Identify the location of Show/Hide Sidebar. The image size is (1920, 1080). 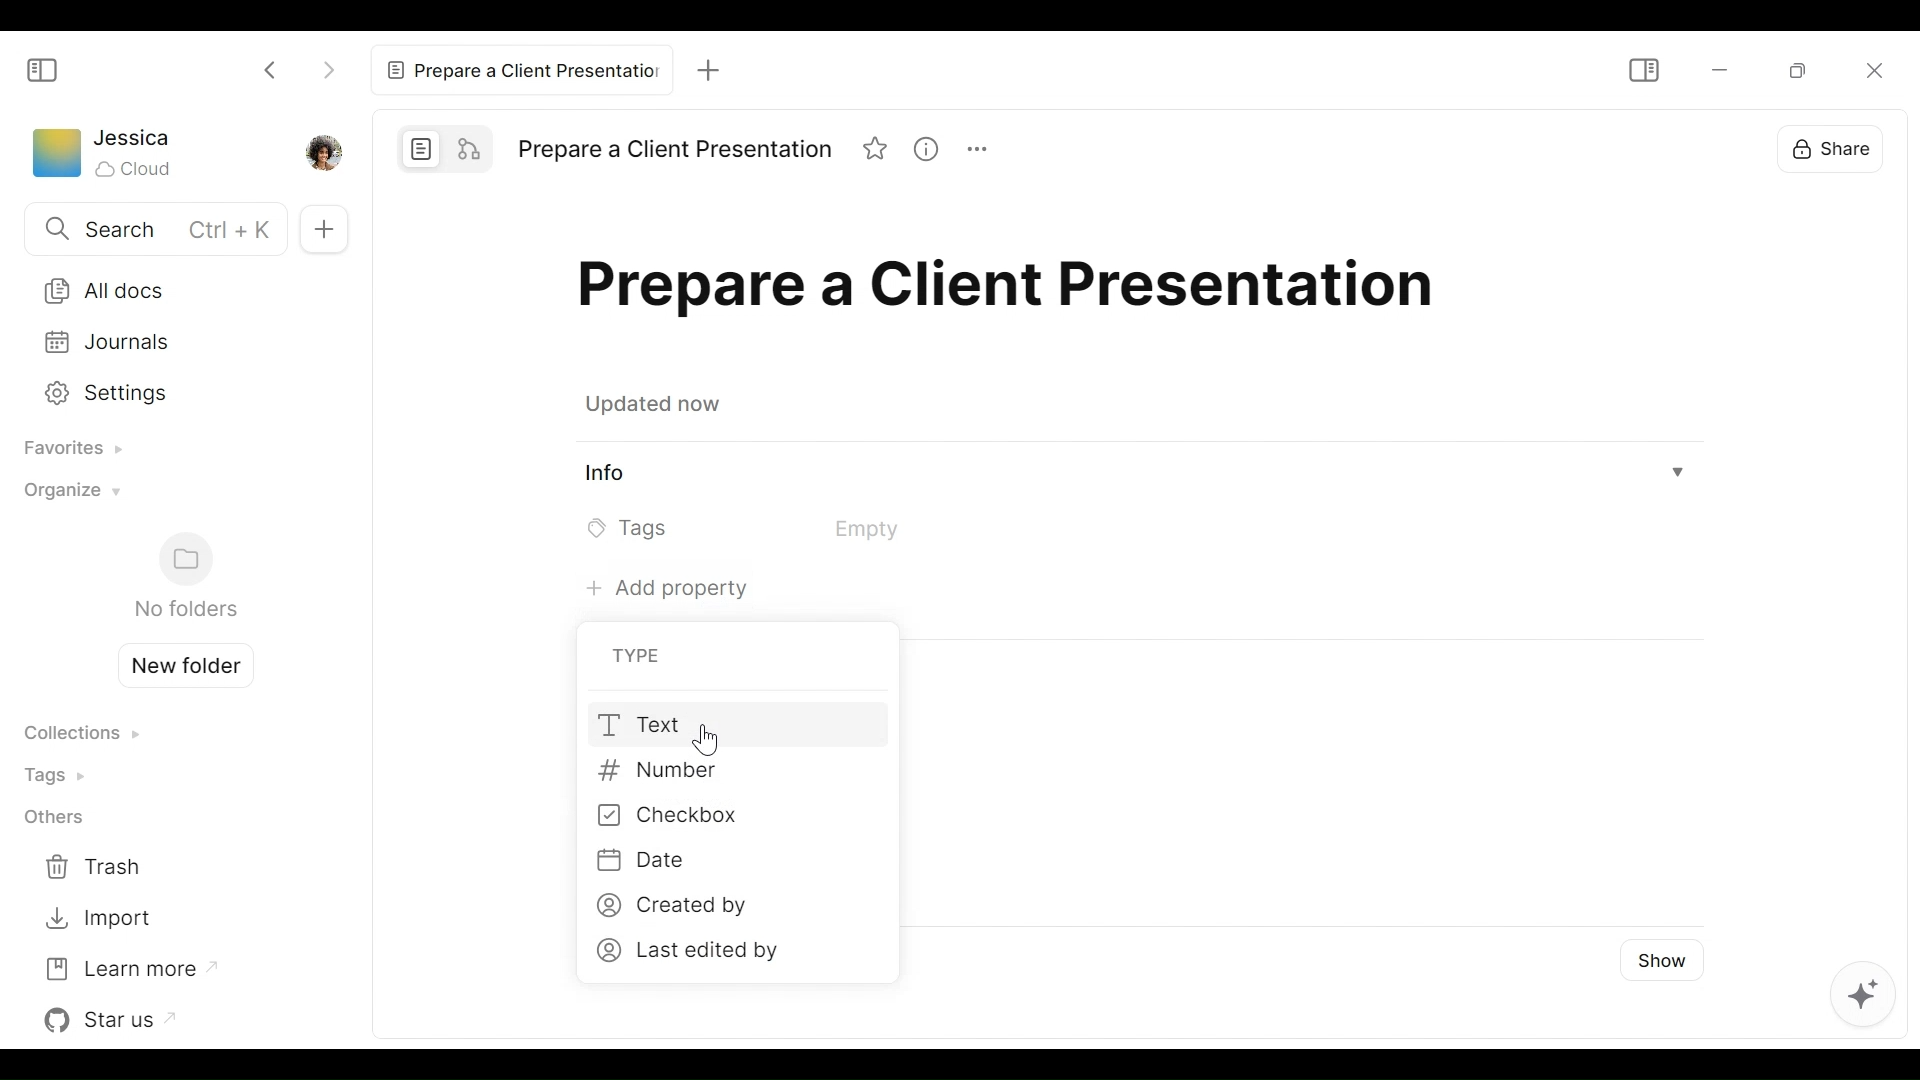
(1642, 70).